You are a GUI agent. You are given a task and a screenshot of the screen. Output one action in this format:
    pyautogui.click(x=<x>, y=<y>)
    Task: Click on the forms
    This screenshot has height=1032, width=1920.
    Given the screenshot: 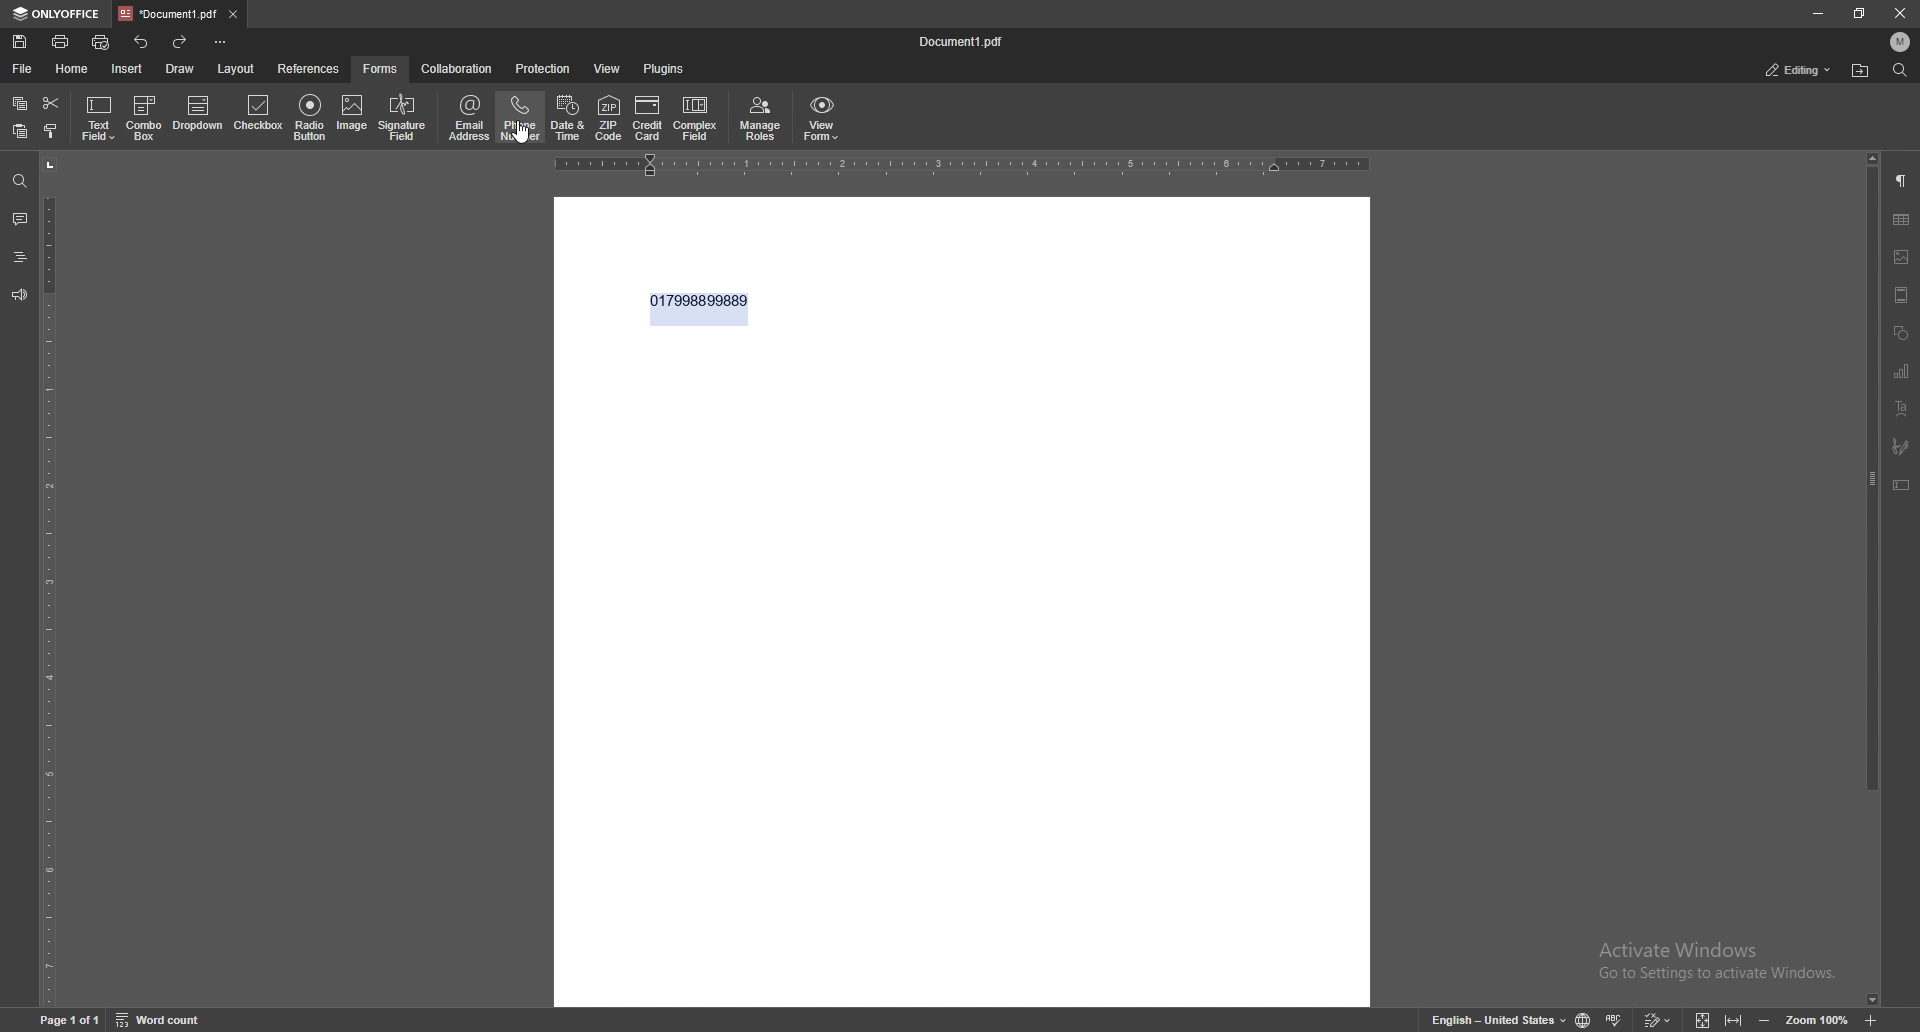 What is the action you would take?
    pyautogui.click(x=381, y=69)
    